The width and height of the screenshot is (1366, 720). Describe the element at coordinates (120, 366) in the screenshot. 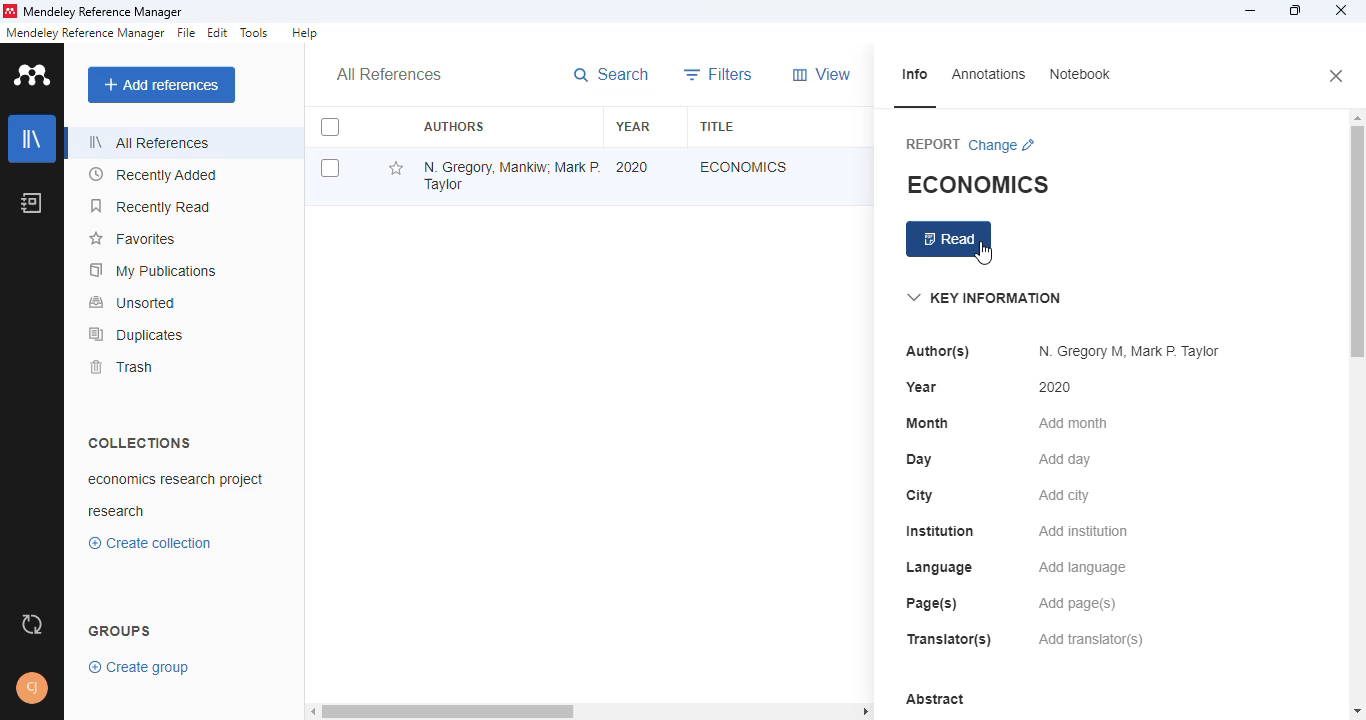

I see `trash` at that location.